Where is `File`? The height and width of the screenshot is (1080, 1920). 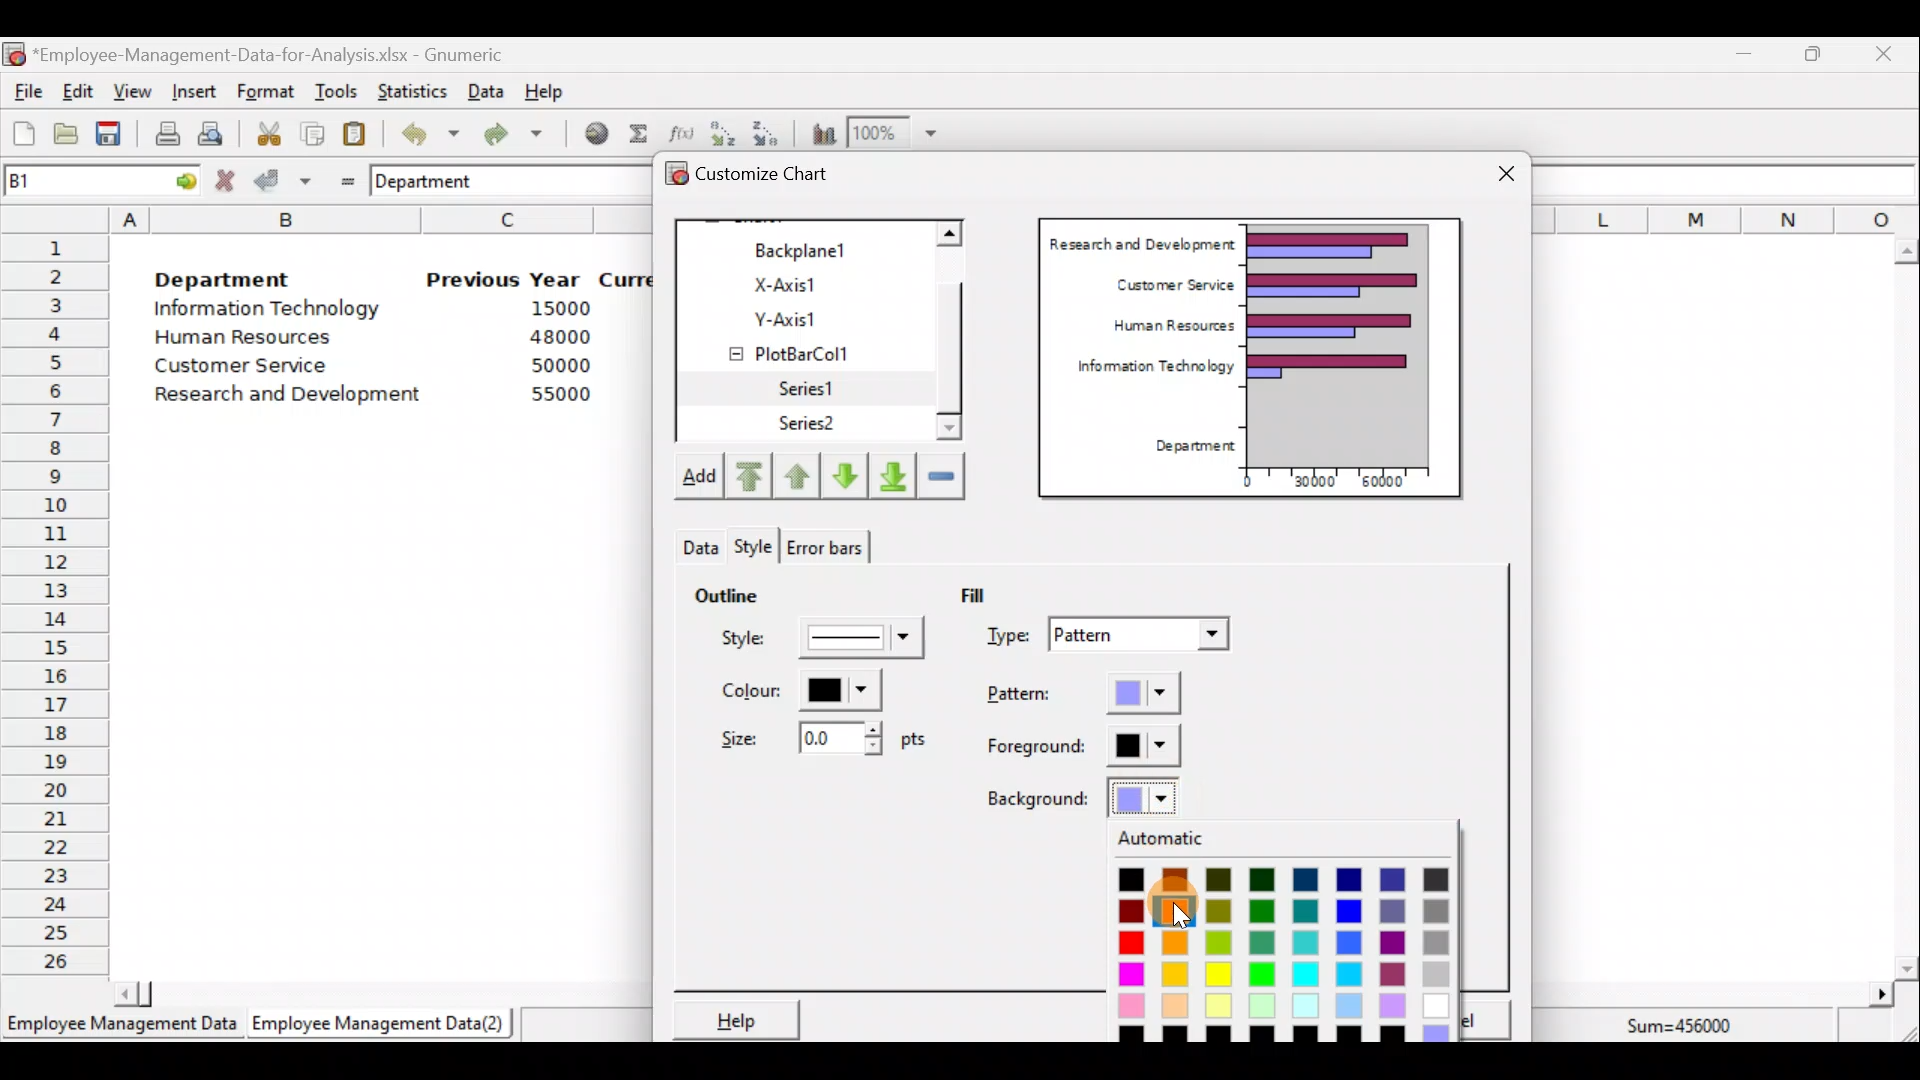 File is located at coordinates (25, 92).